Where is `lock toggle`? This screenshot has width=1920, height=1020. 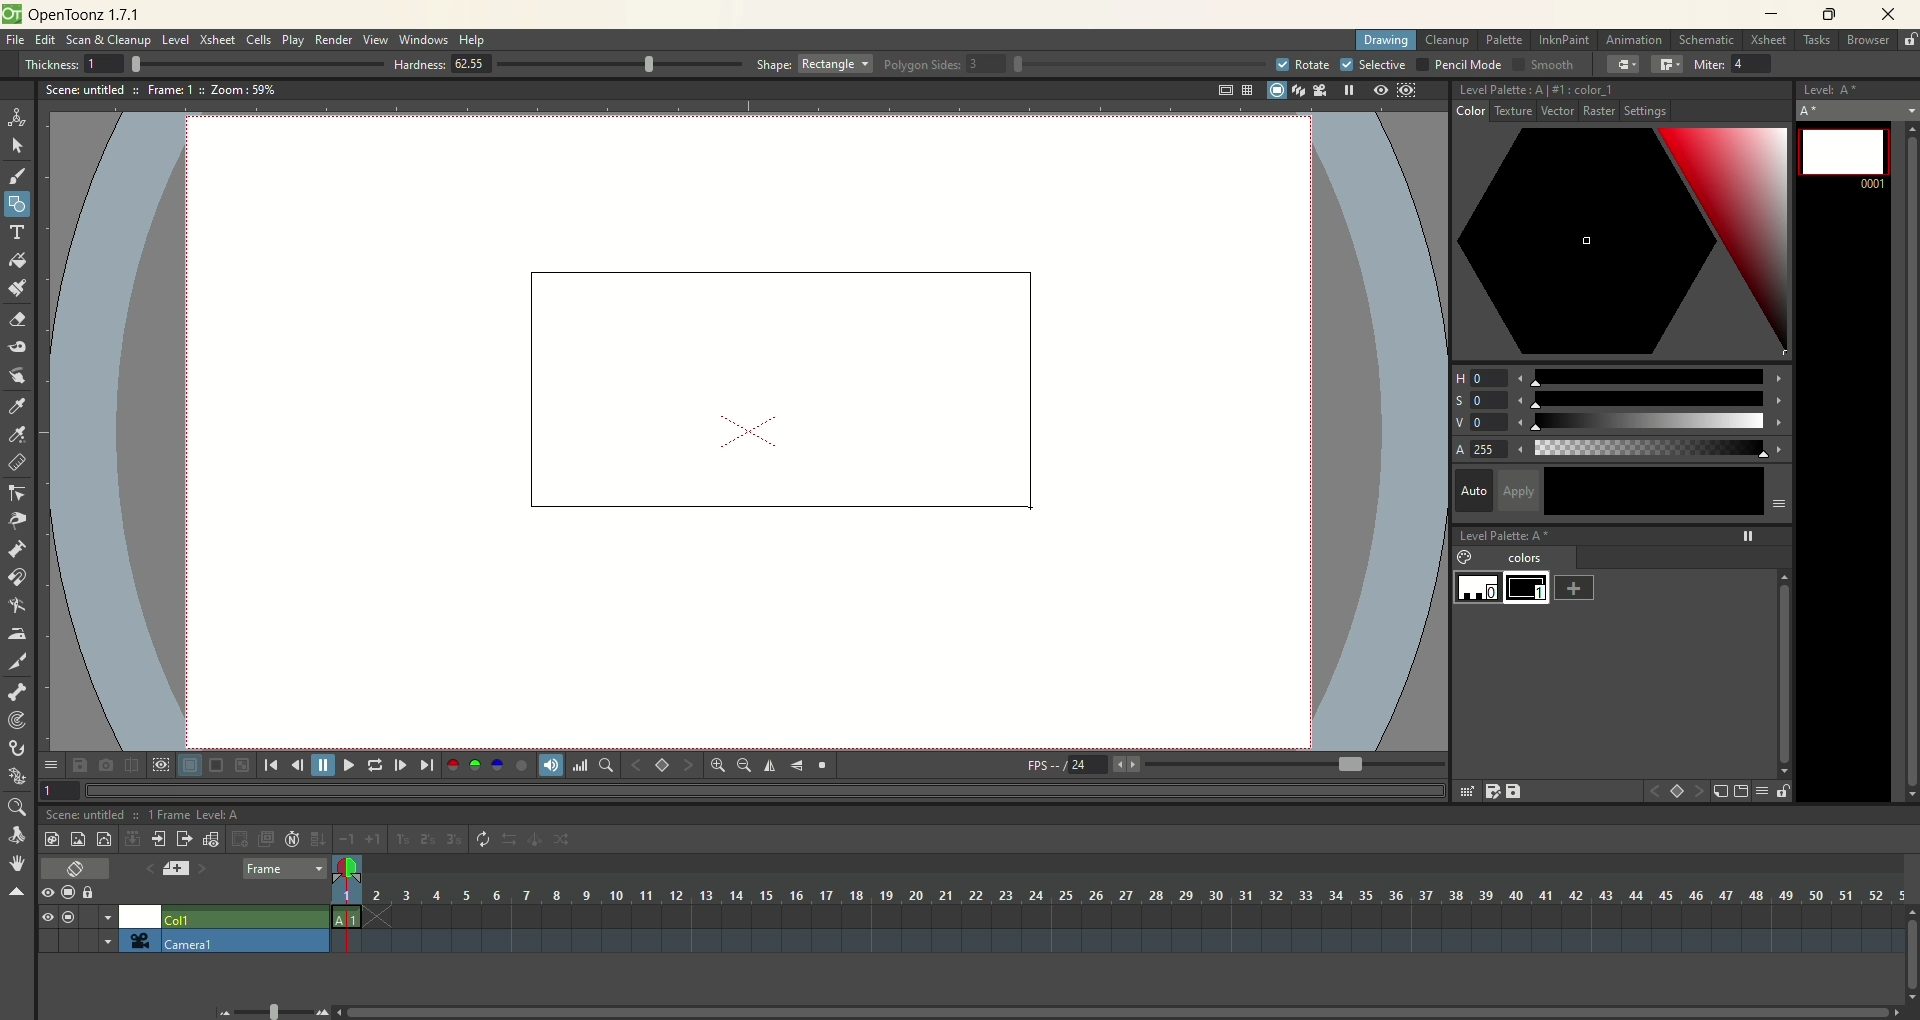 lock toggle is located at coordinates (97, 892).